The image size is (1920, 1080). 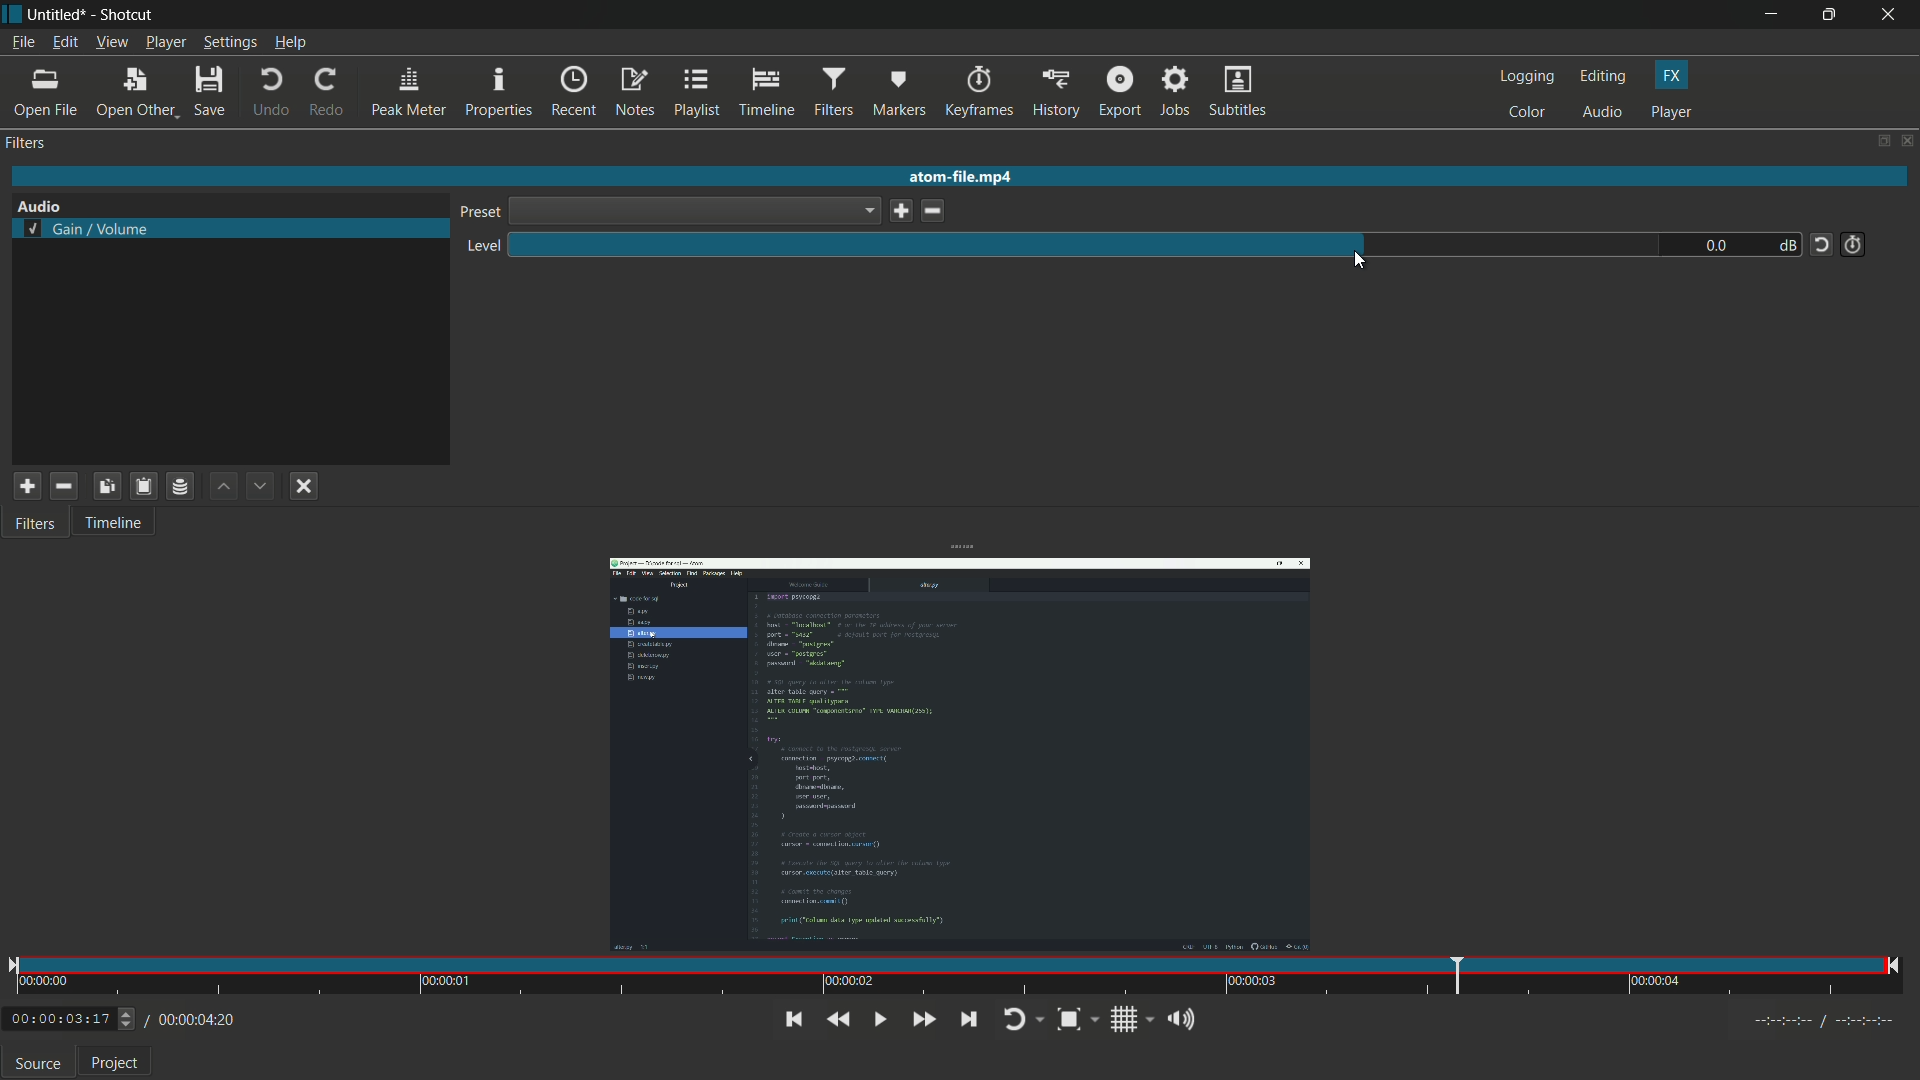 What do you see at coordinates (1712, 246) in the screenshot?
I see `0.0` at bounding box center [1712, 246].